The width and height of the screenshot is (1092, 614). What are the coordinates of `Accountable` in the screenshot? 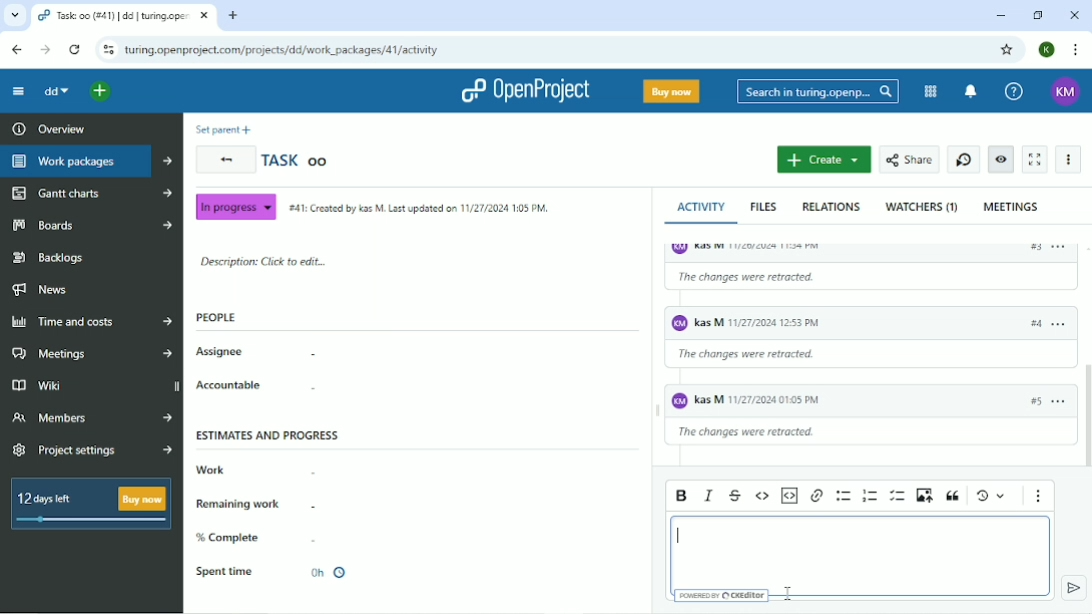 It's located at (256, 386).